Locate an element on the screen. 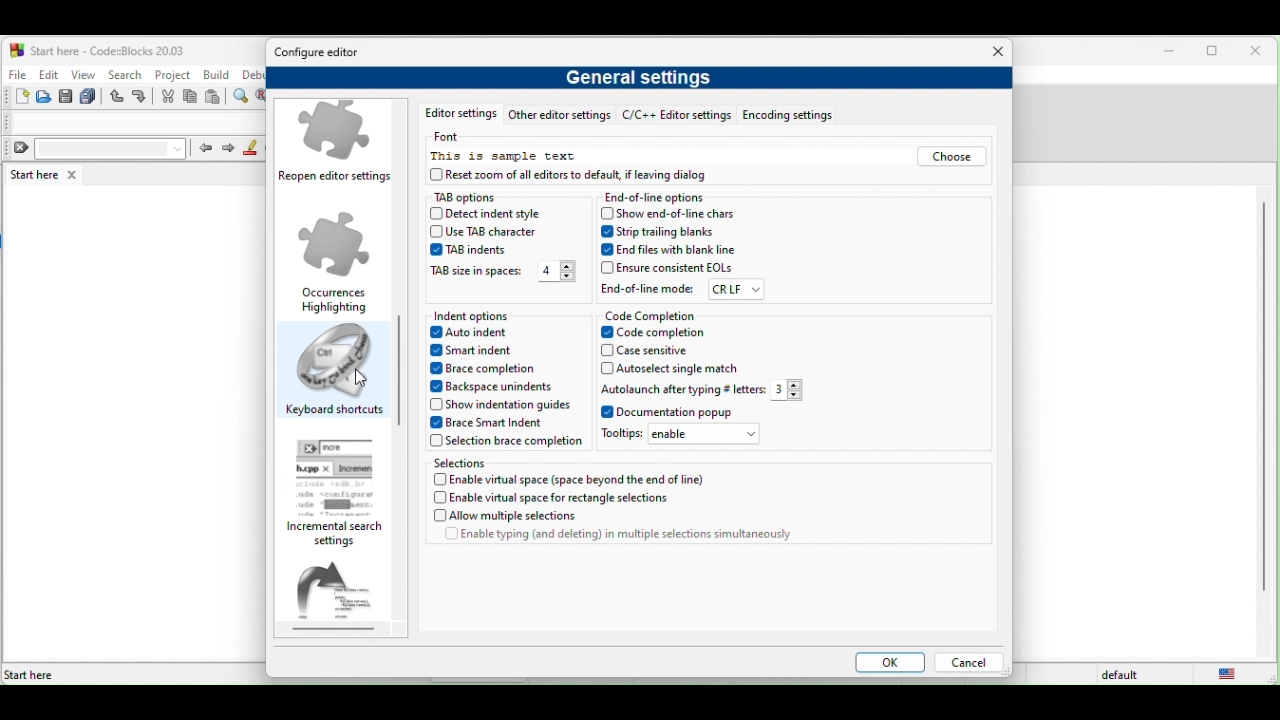 The width and height of the screenshot is (1280, 720). Start here is located at coordinates (30, 675).